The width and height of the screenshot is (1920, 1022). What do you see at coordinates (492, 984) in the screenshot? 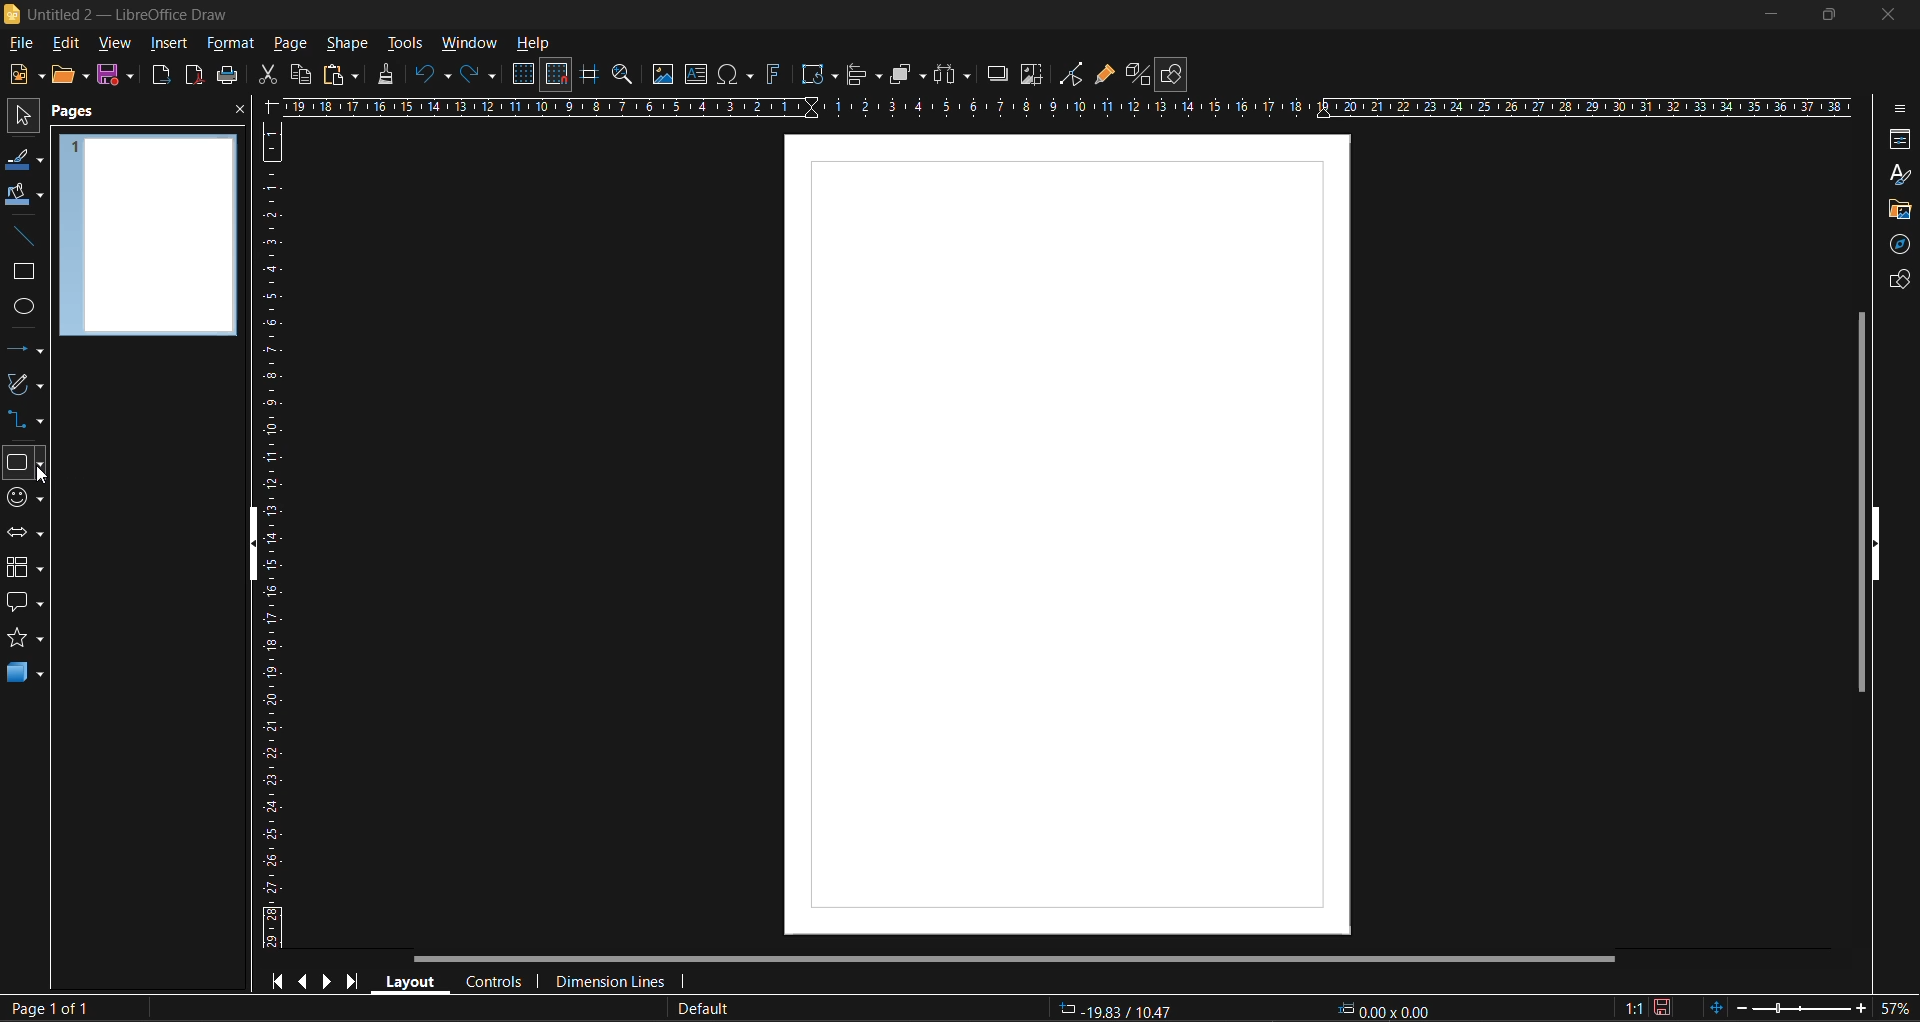
I see `controls` at bounding box center [492, 984].